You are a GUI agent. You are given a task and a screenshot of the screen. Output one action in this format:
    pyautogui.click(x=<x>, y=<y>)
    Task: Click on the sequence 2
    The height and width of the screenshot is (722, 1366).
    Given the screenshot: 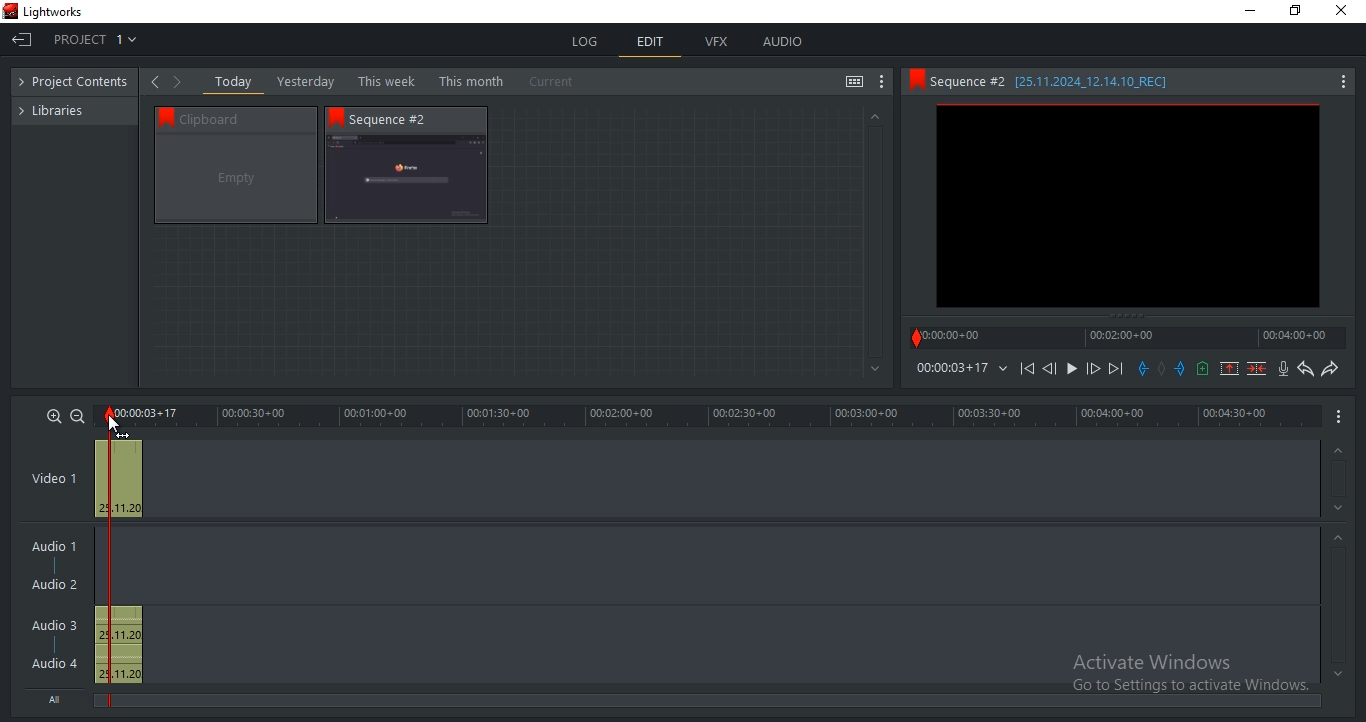 What is the action you would take?
    pyautogui.click(x=1128, y=208)
    